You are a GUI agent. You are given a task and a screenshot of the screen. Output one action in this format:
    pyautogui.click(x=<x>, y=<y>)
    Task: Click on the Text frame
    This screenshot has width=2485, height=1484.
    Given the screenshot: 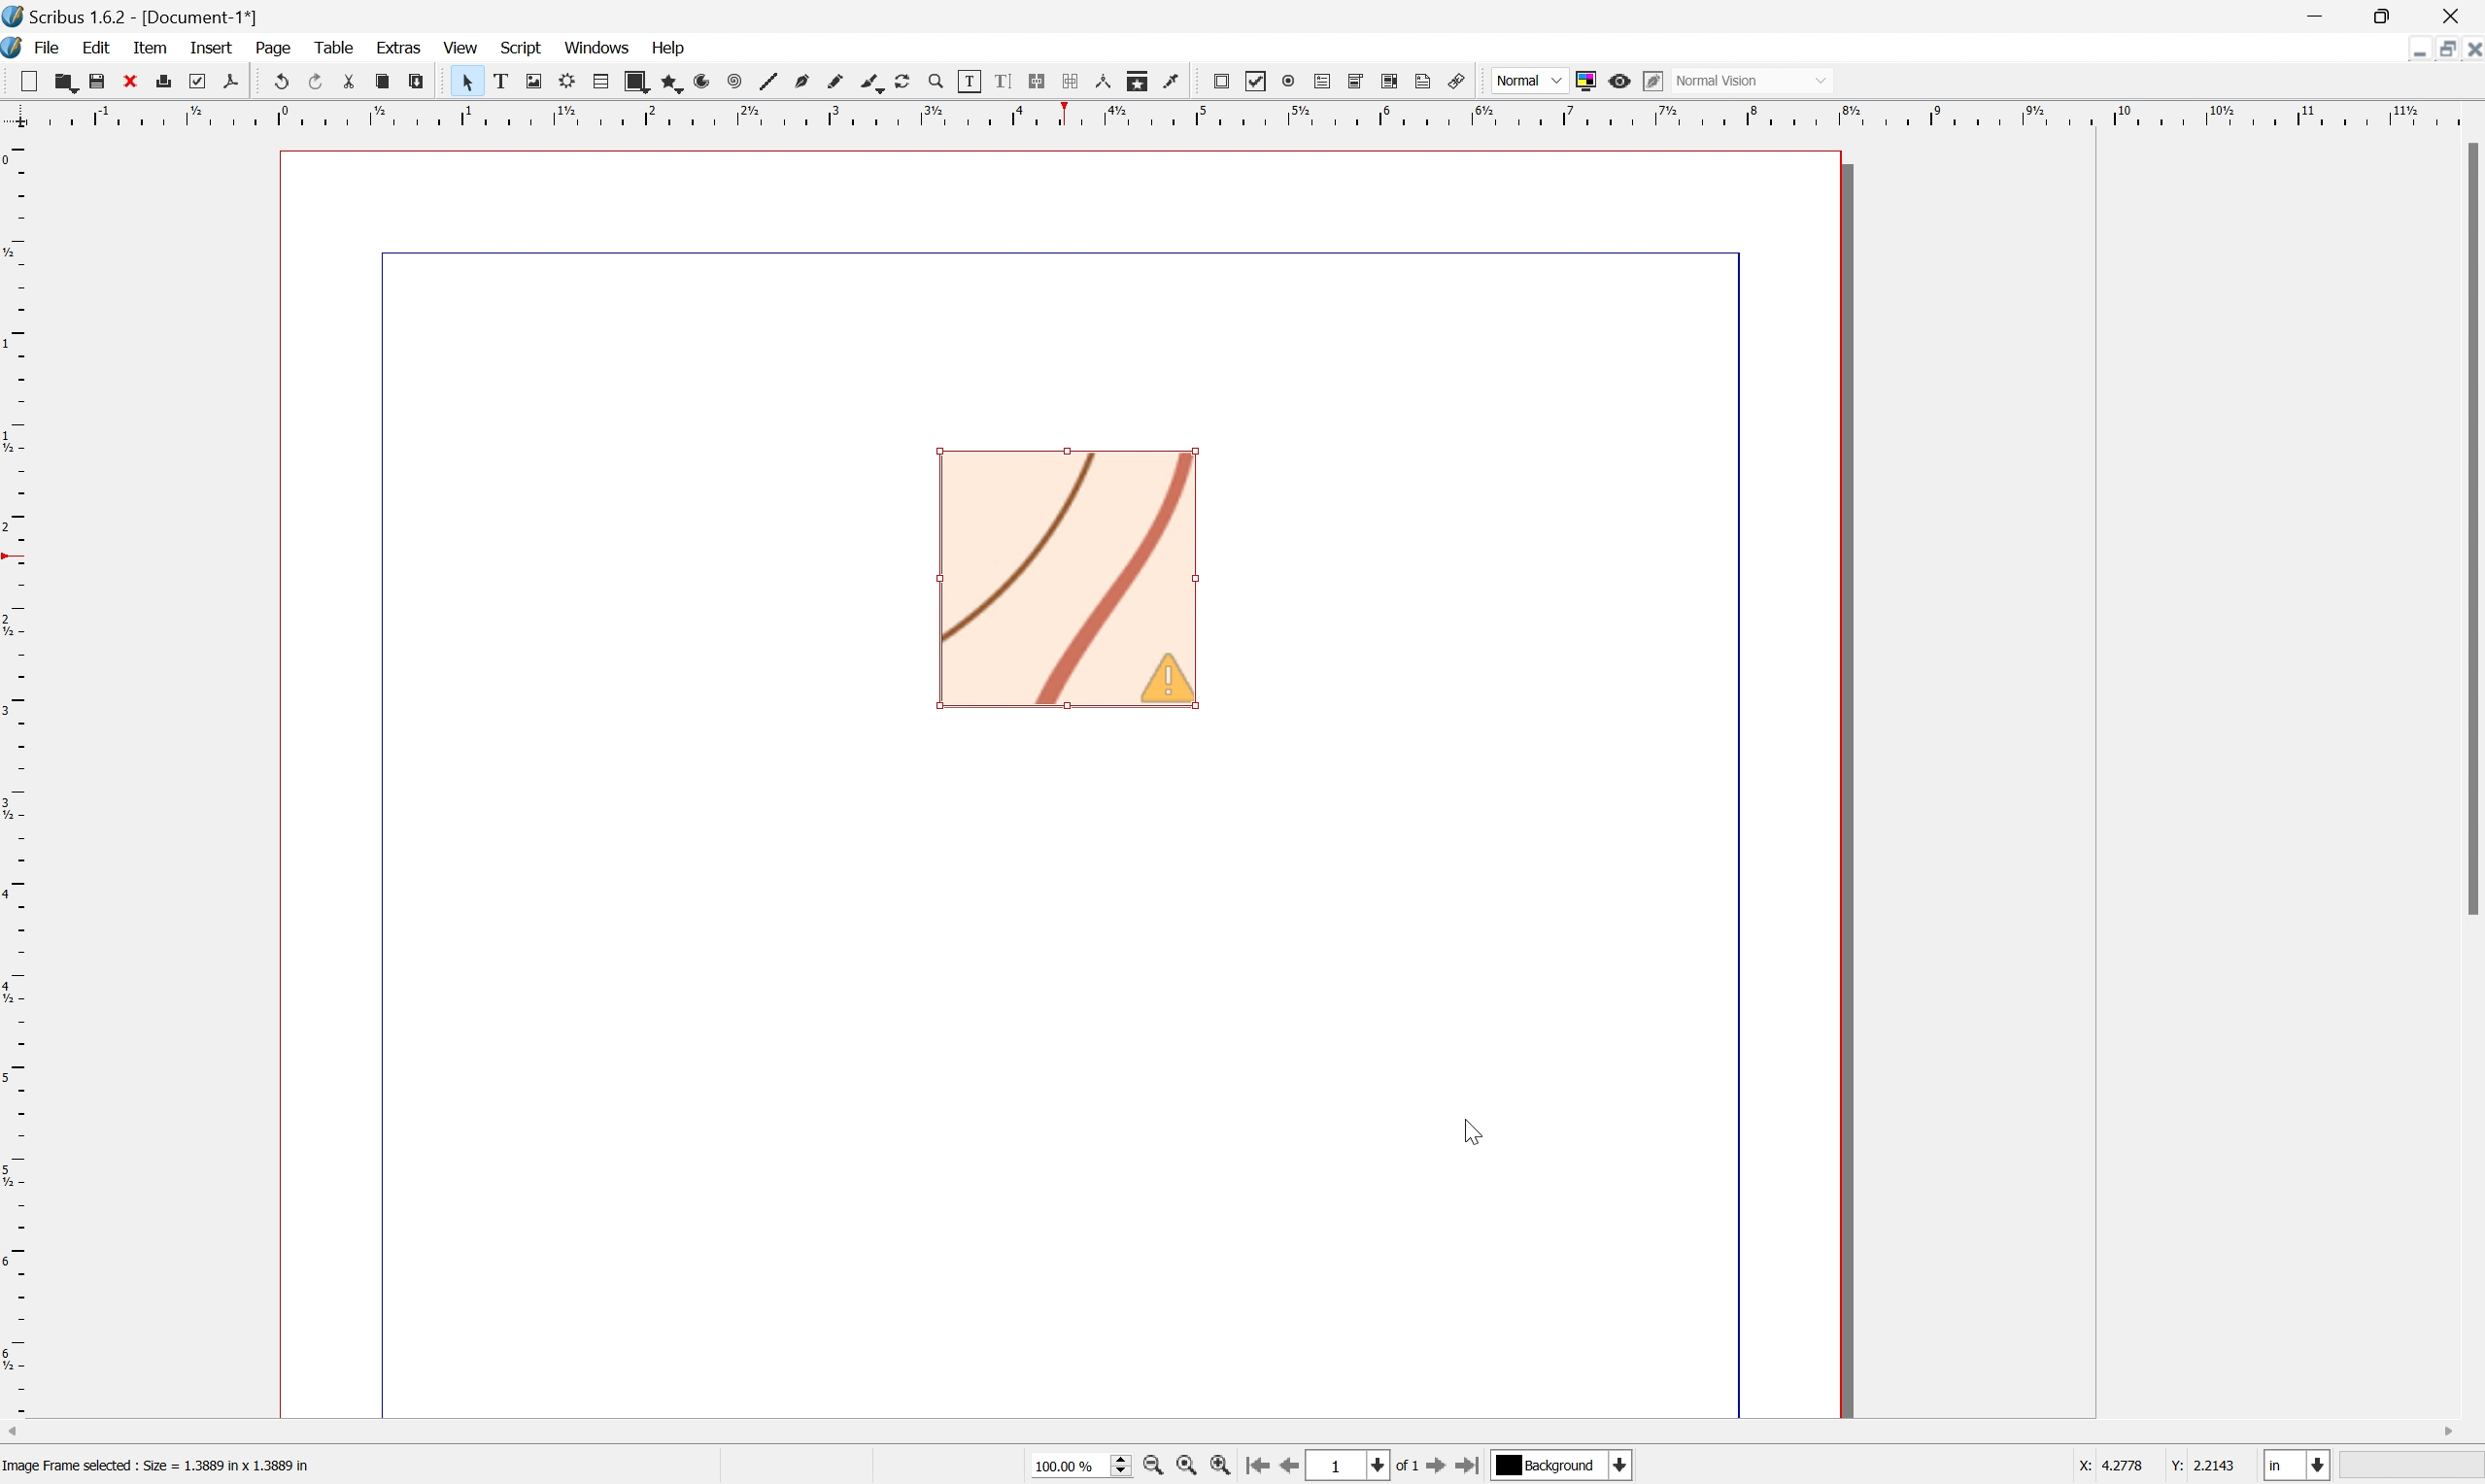 What is the action you would take?
    pyautogui.click(x=497, y=81)
    